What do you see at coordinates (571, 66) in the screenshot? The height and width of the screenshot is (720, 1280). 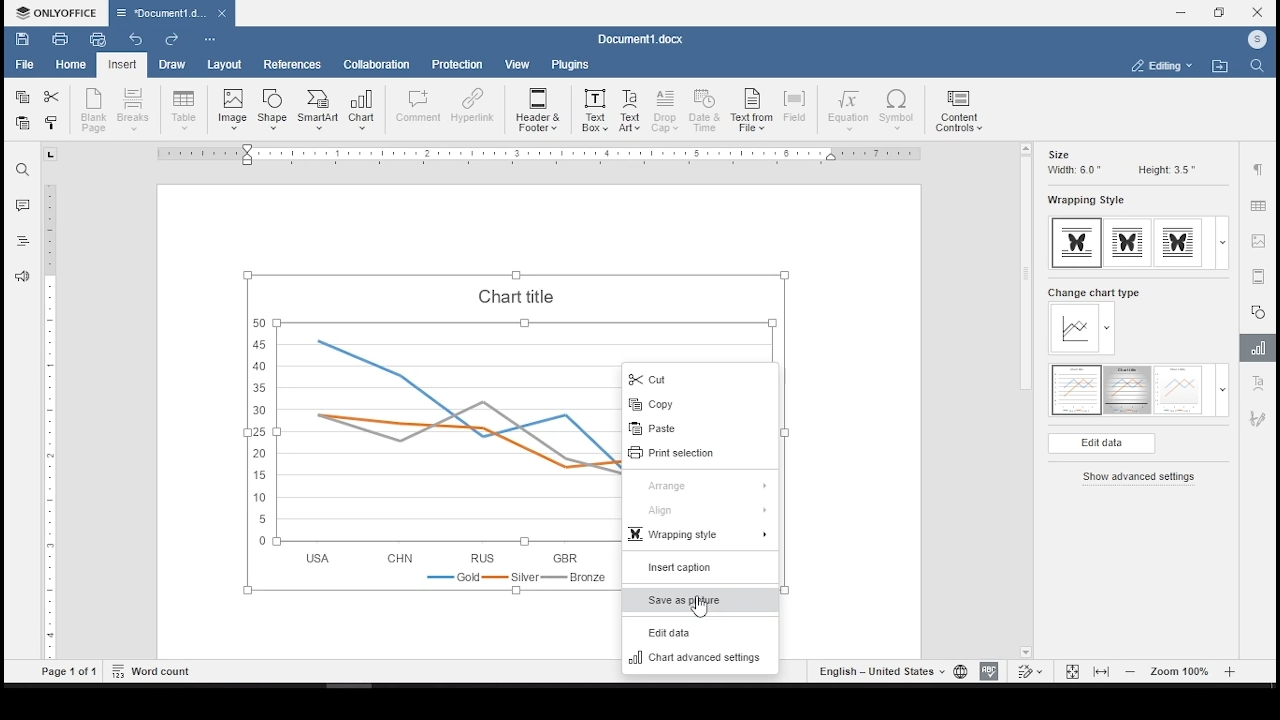 I see `plugins` at bounding box center [571, 66].